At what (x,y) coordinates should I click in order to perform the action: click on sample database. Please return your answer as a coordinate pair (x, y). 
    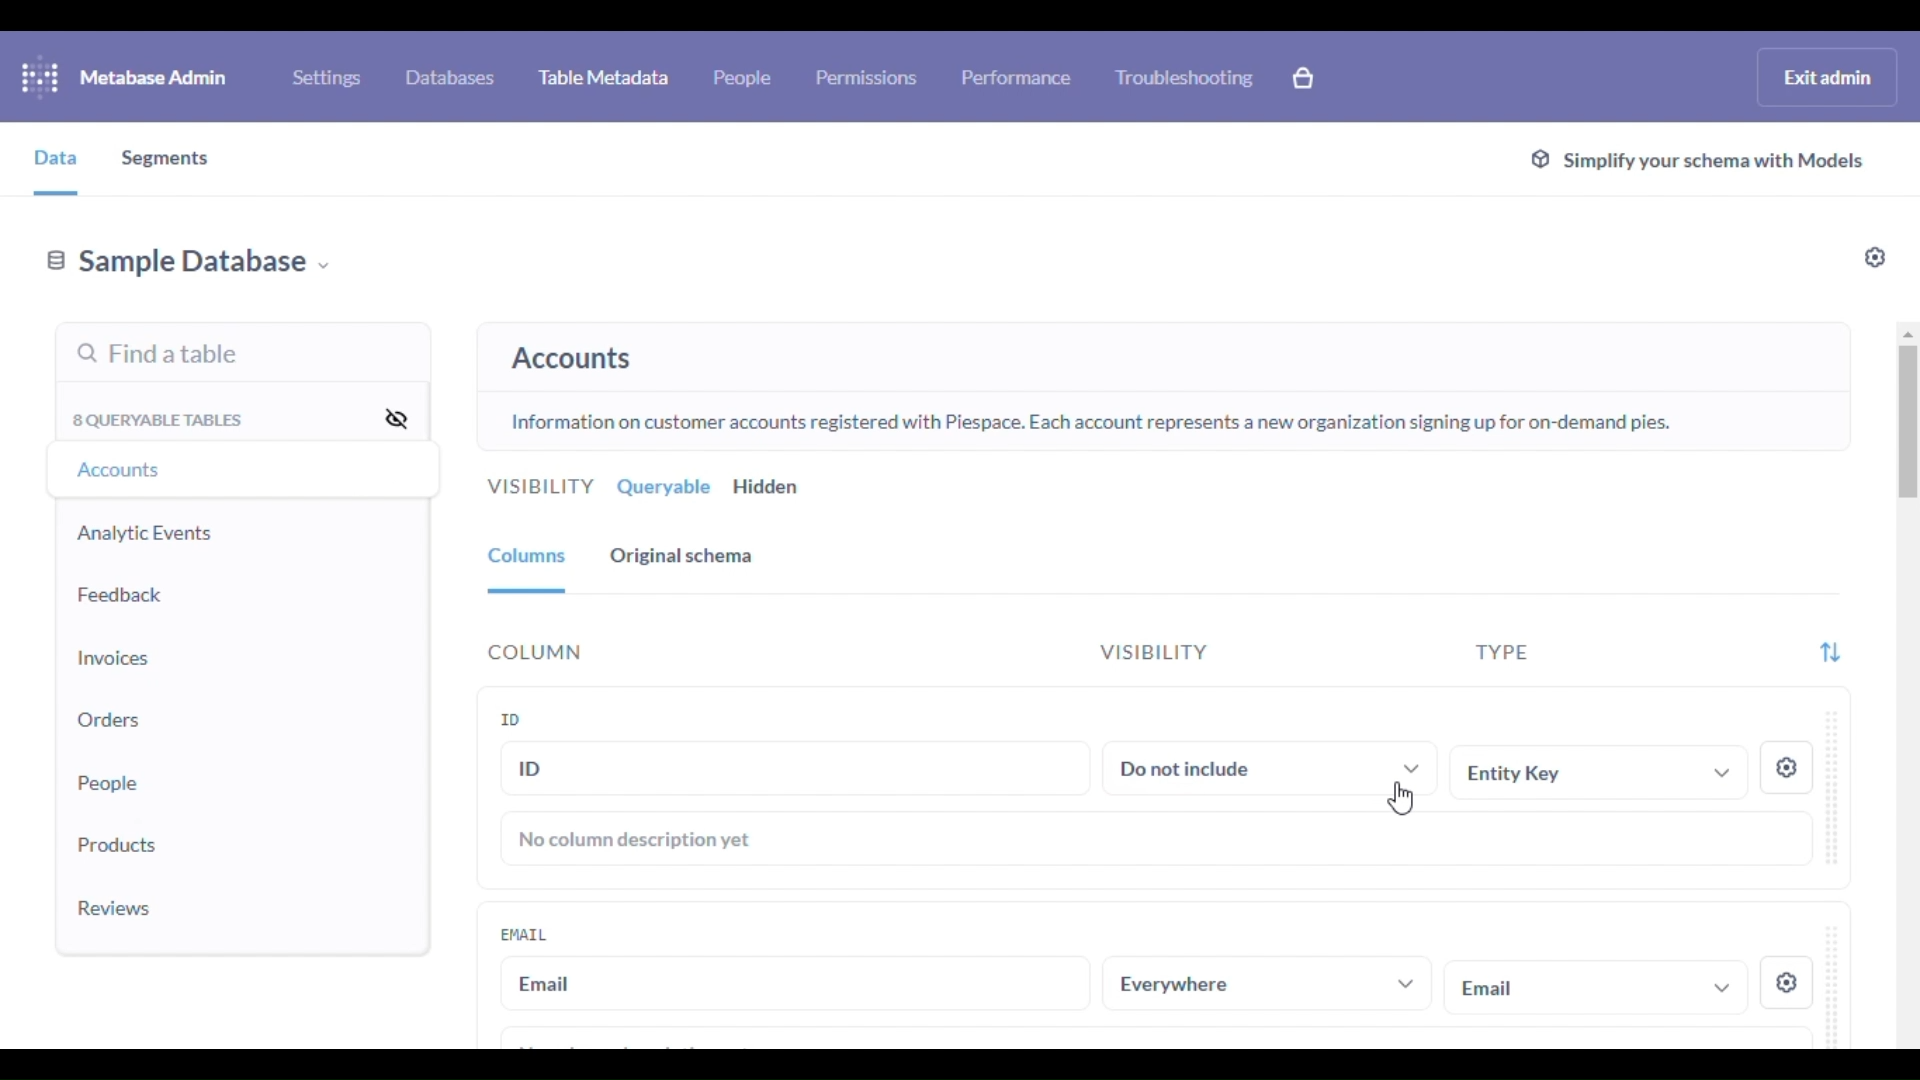
    Looking at the image, I should click on (188, 264).